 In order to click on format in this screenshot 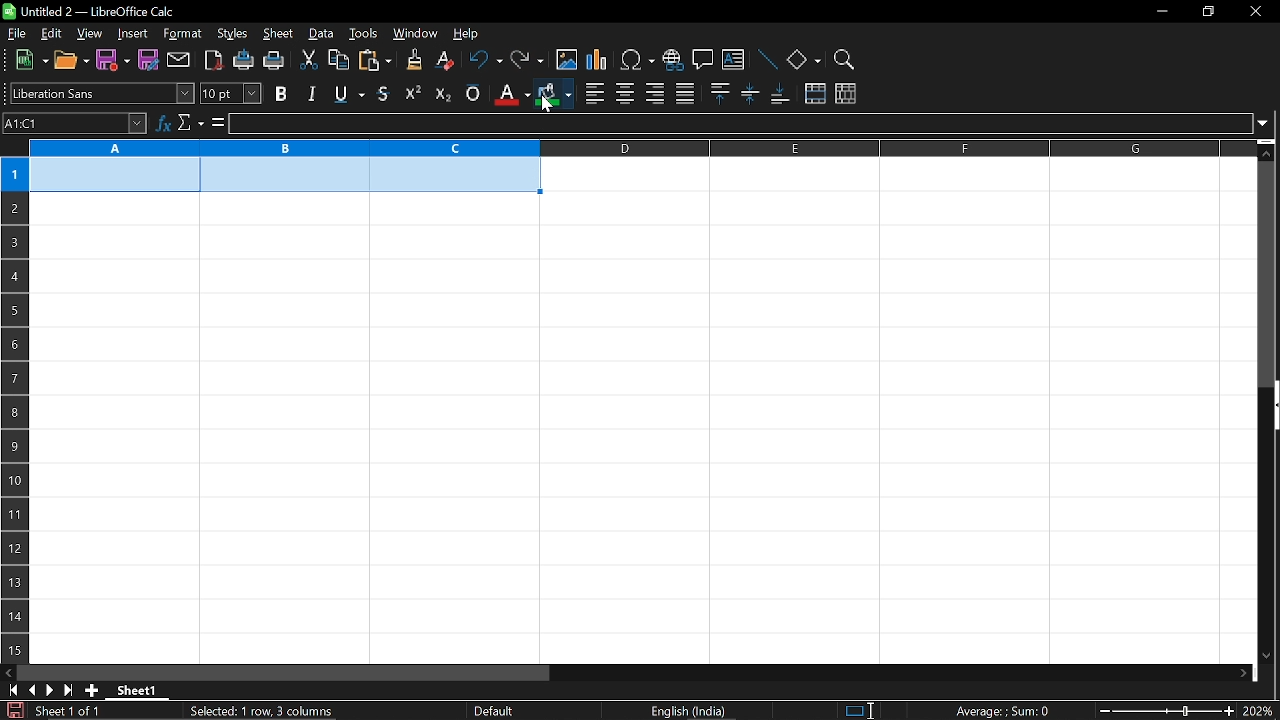, I will do `click(183, 34)`.